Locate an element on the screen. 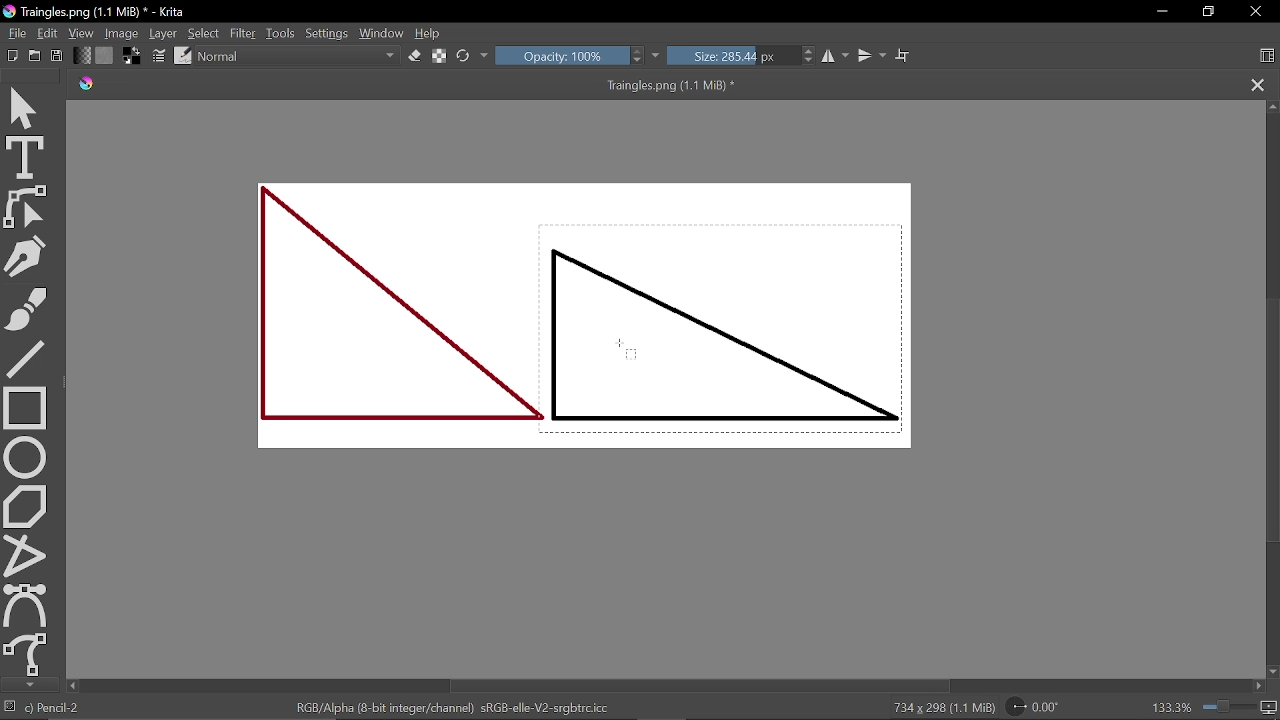 The width and height of the screenshot is (1280, 720). Wrap text tool is located at coordinates (902, 55).